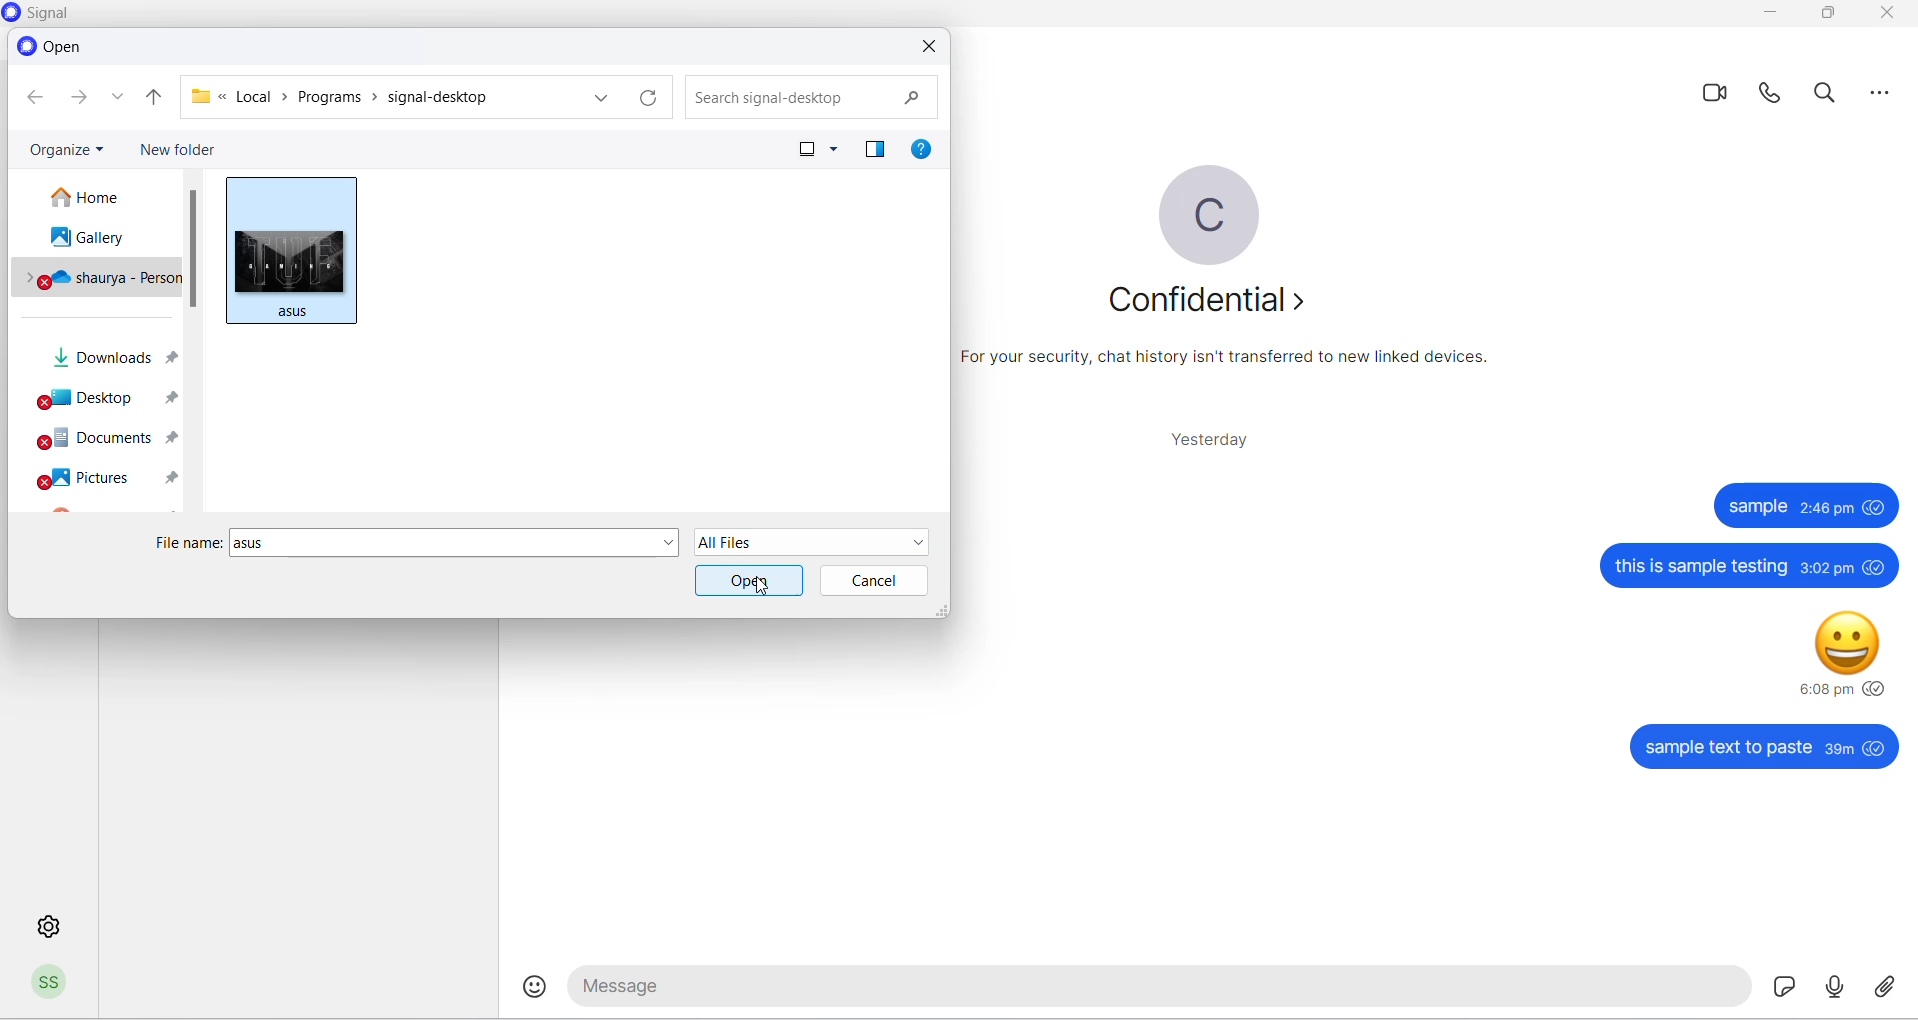 This screenshot has height=1020, width=1918. I want to click on new folder, so click(182, 149).